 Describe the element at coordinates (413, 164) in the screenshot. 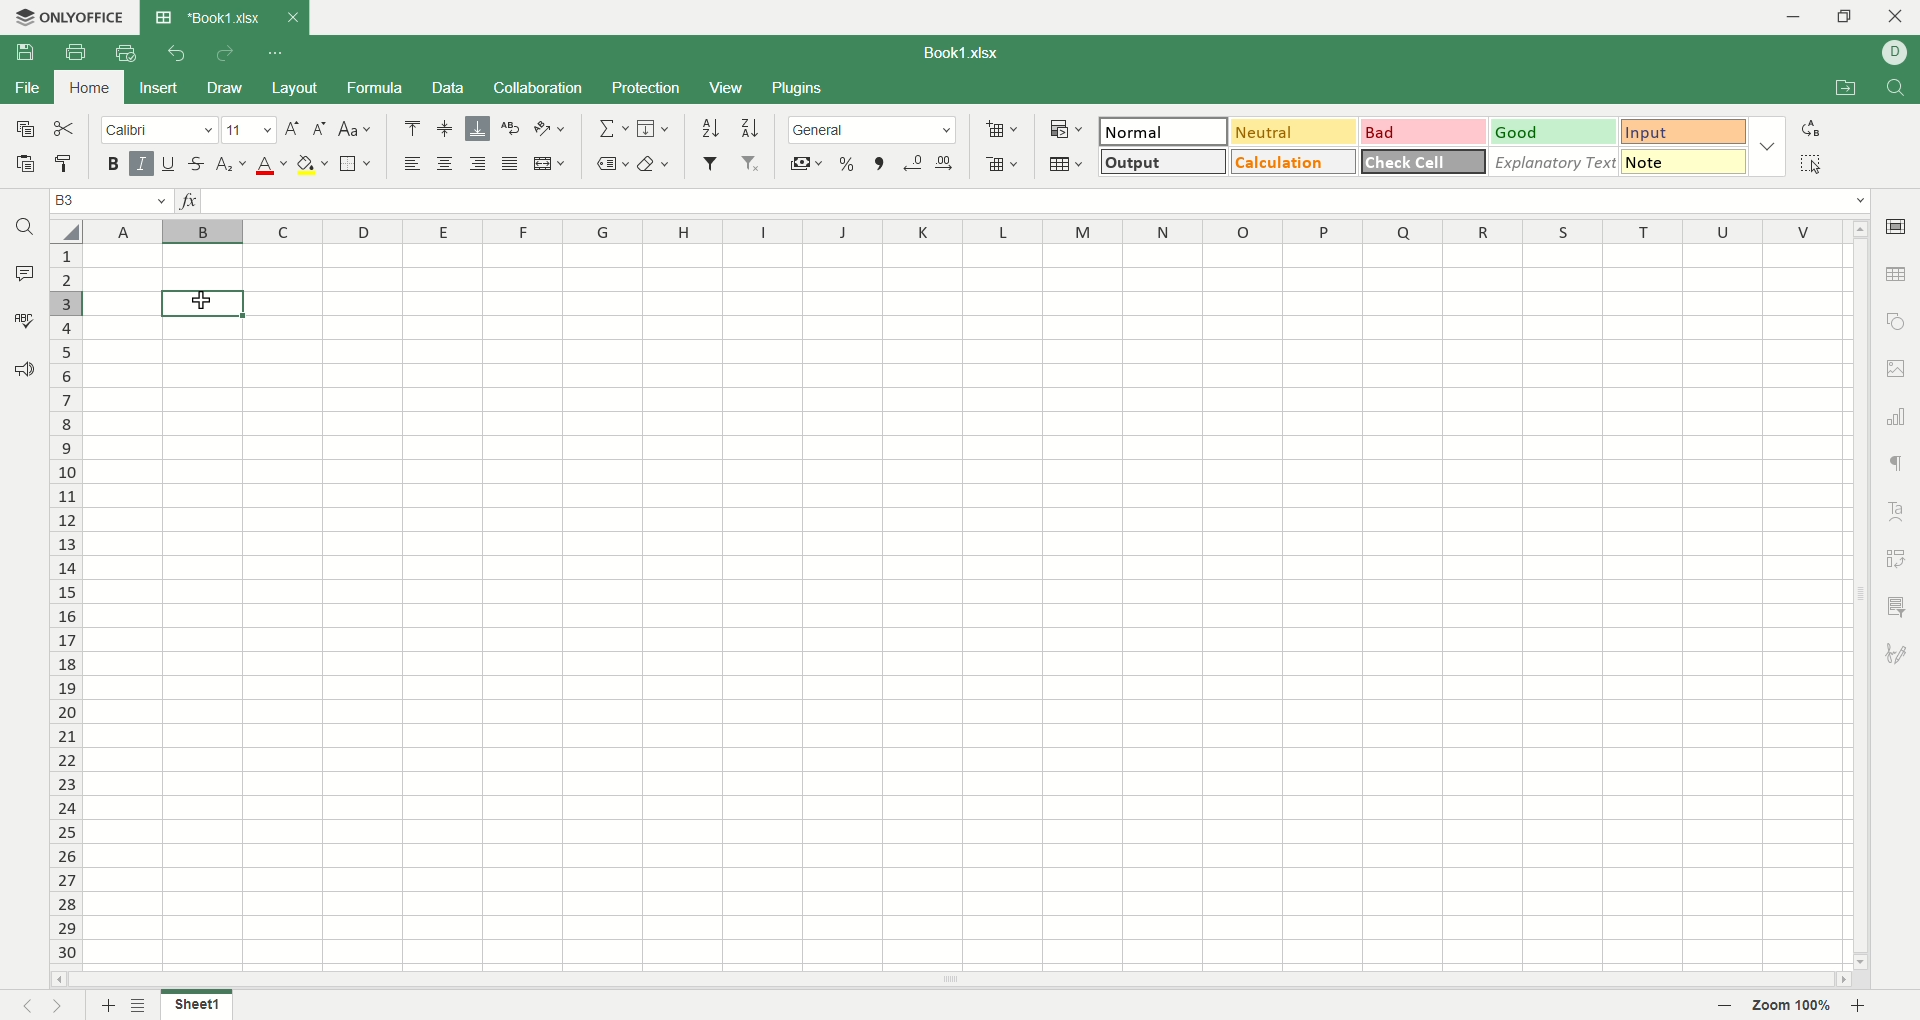

I see `align left` at that location.